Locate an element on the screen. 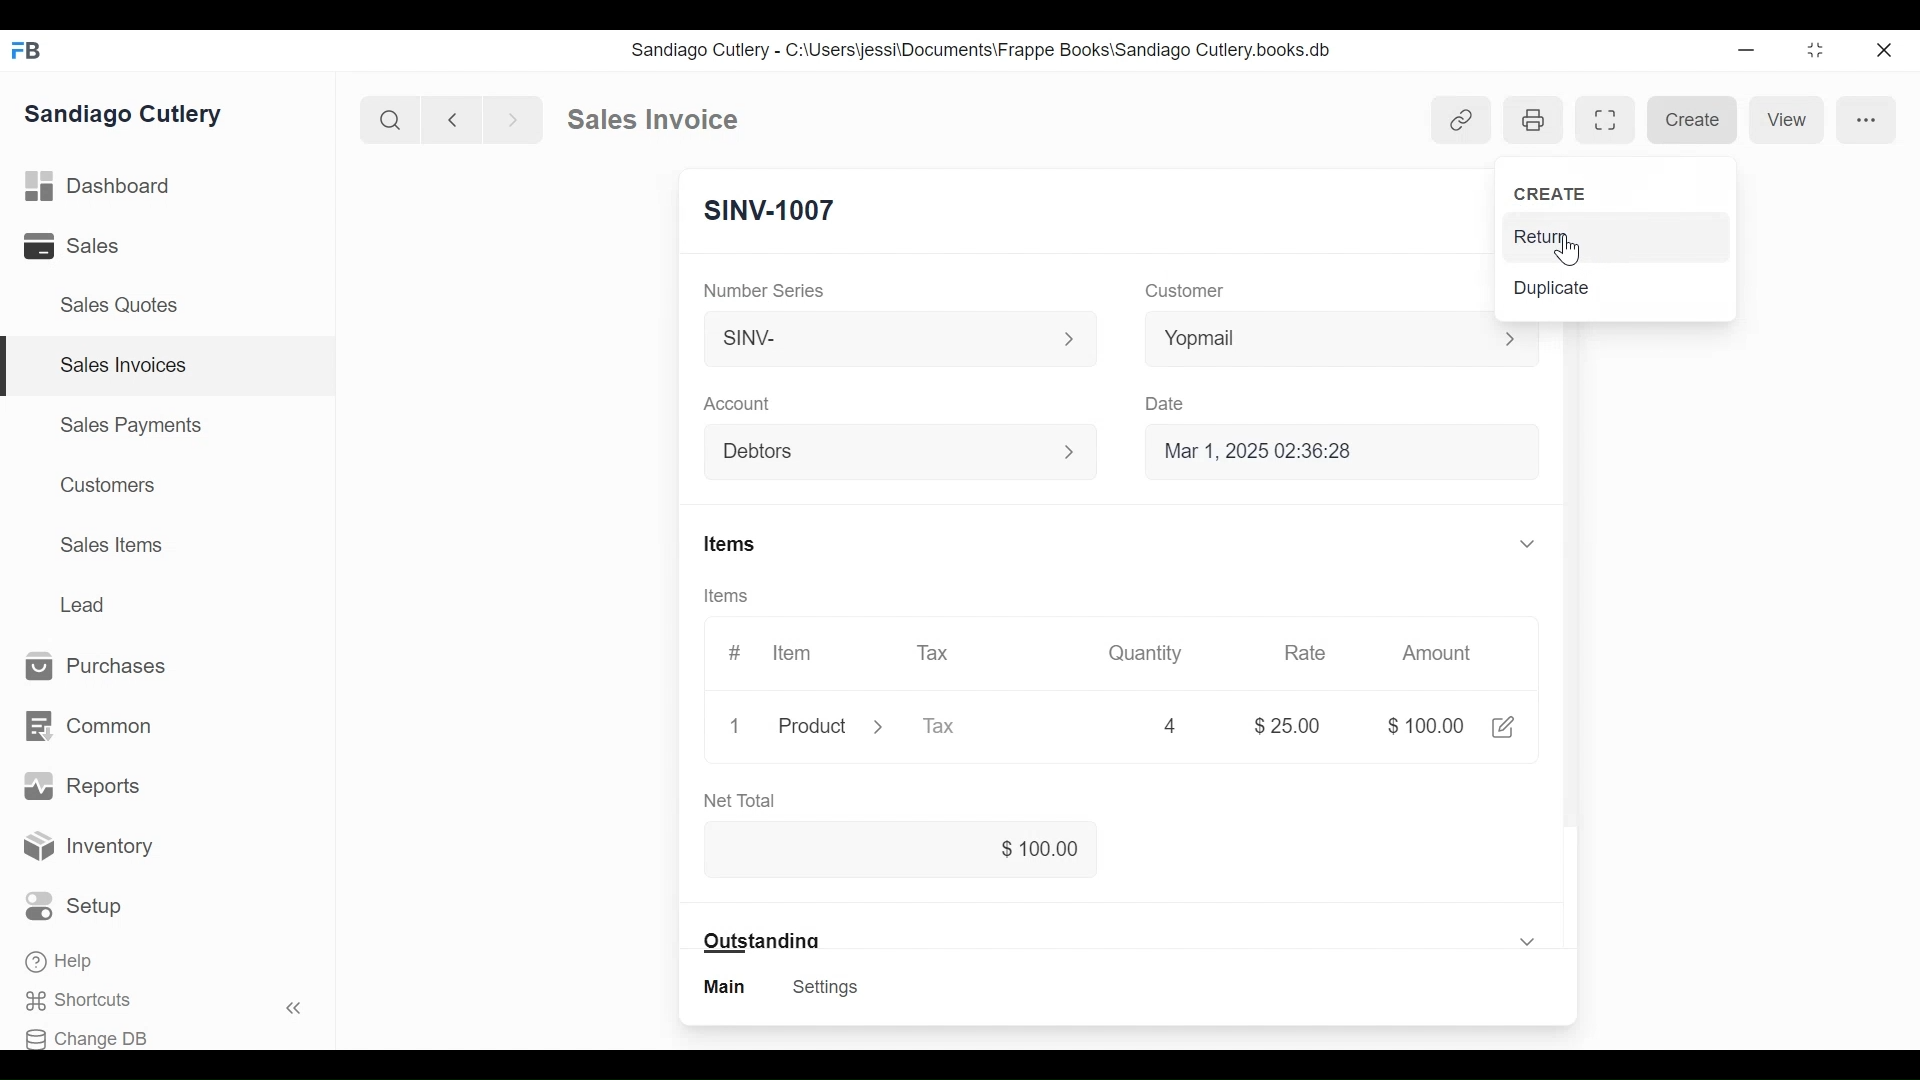 This screenshot has height=1080, width=1920. Main is located at coordinates (726, 986).